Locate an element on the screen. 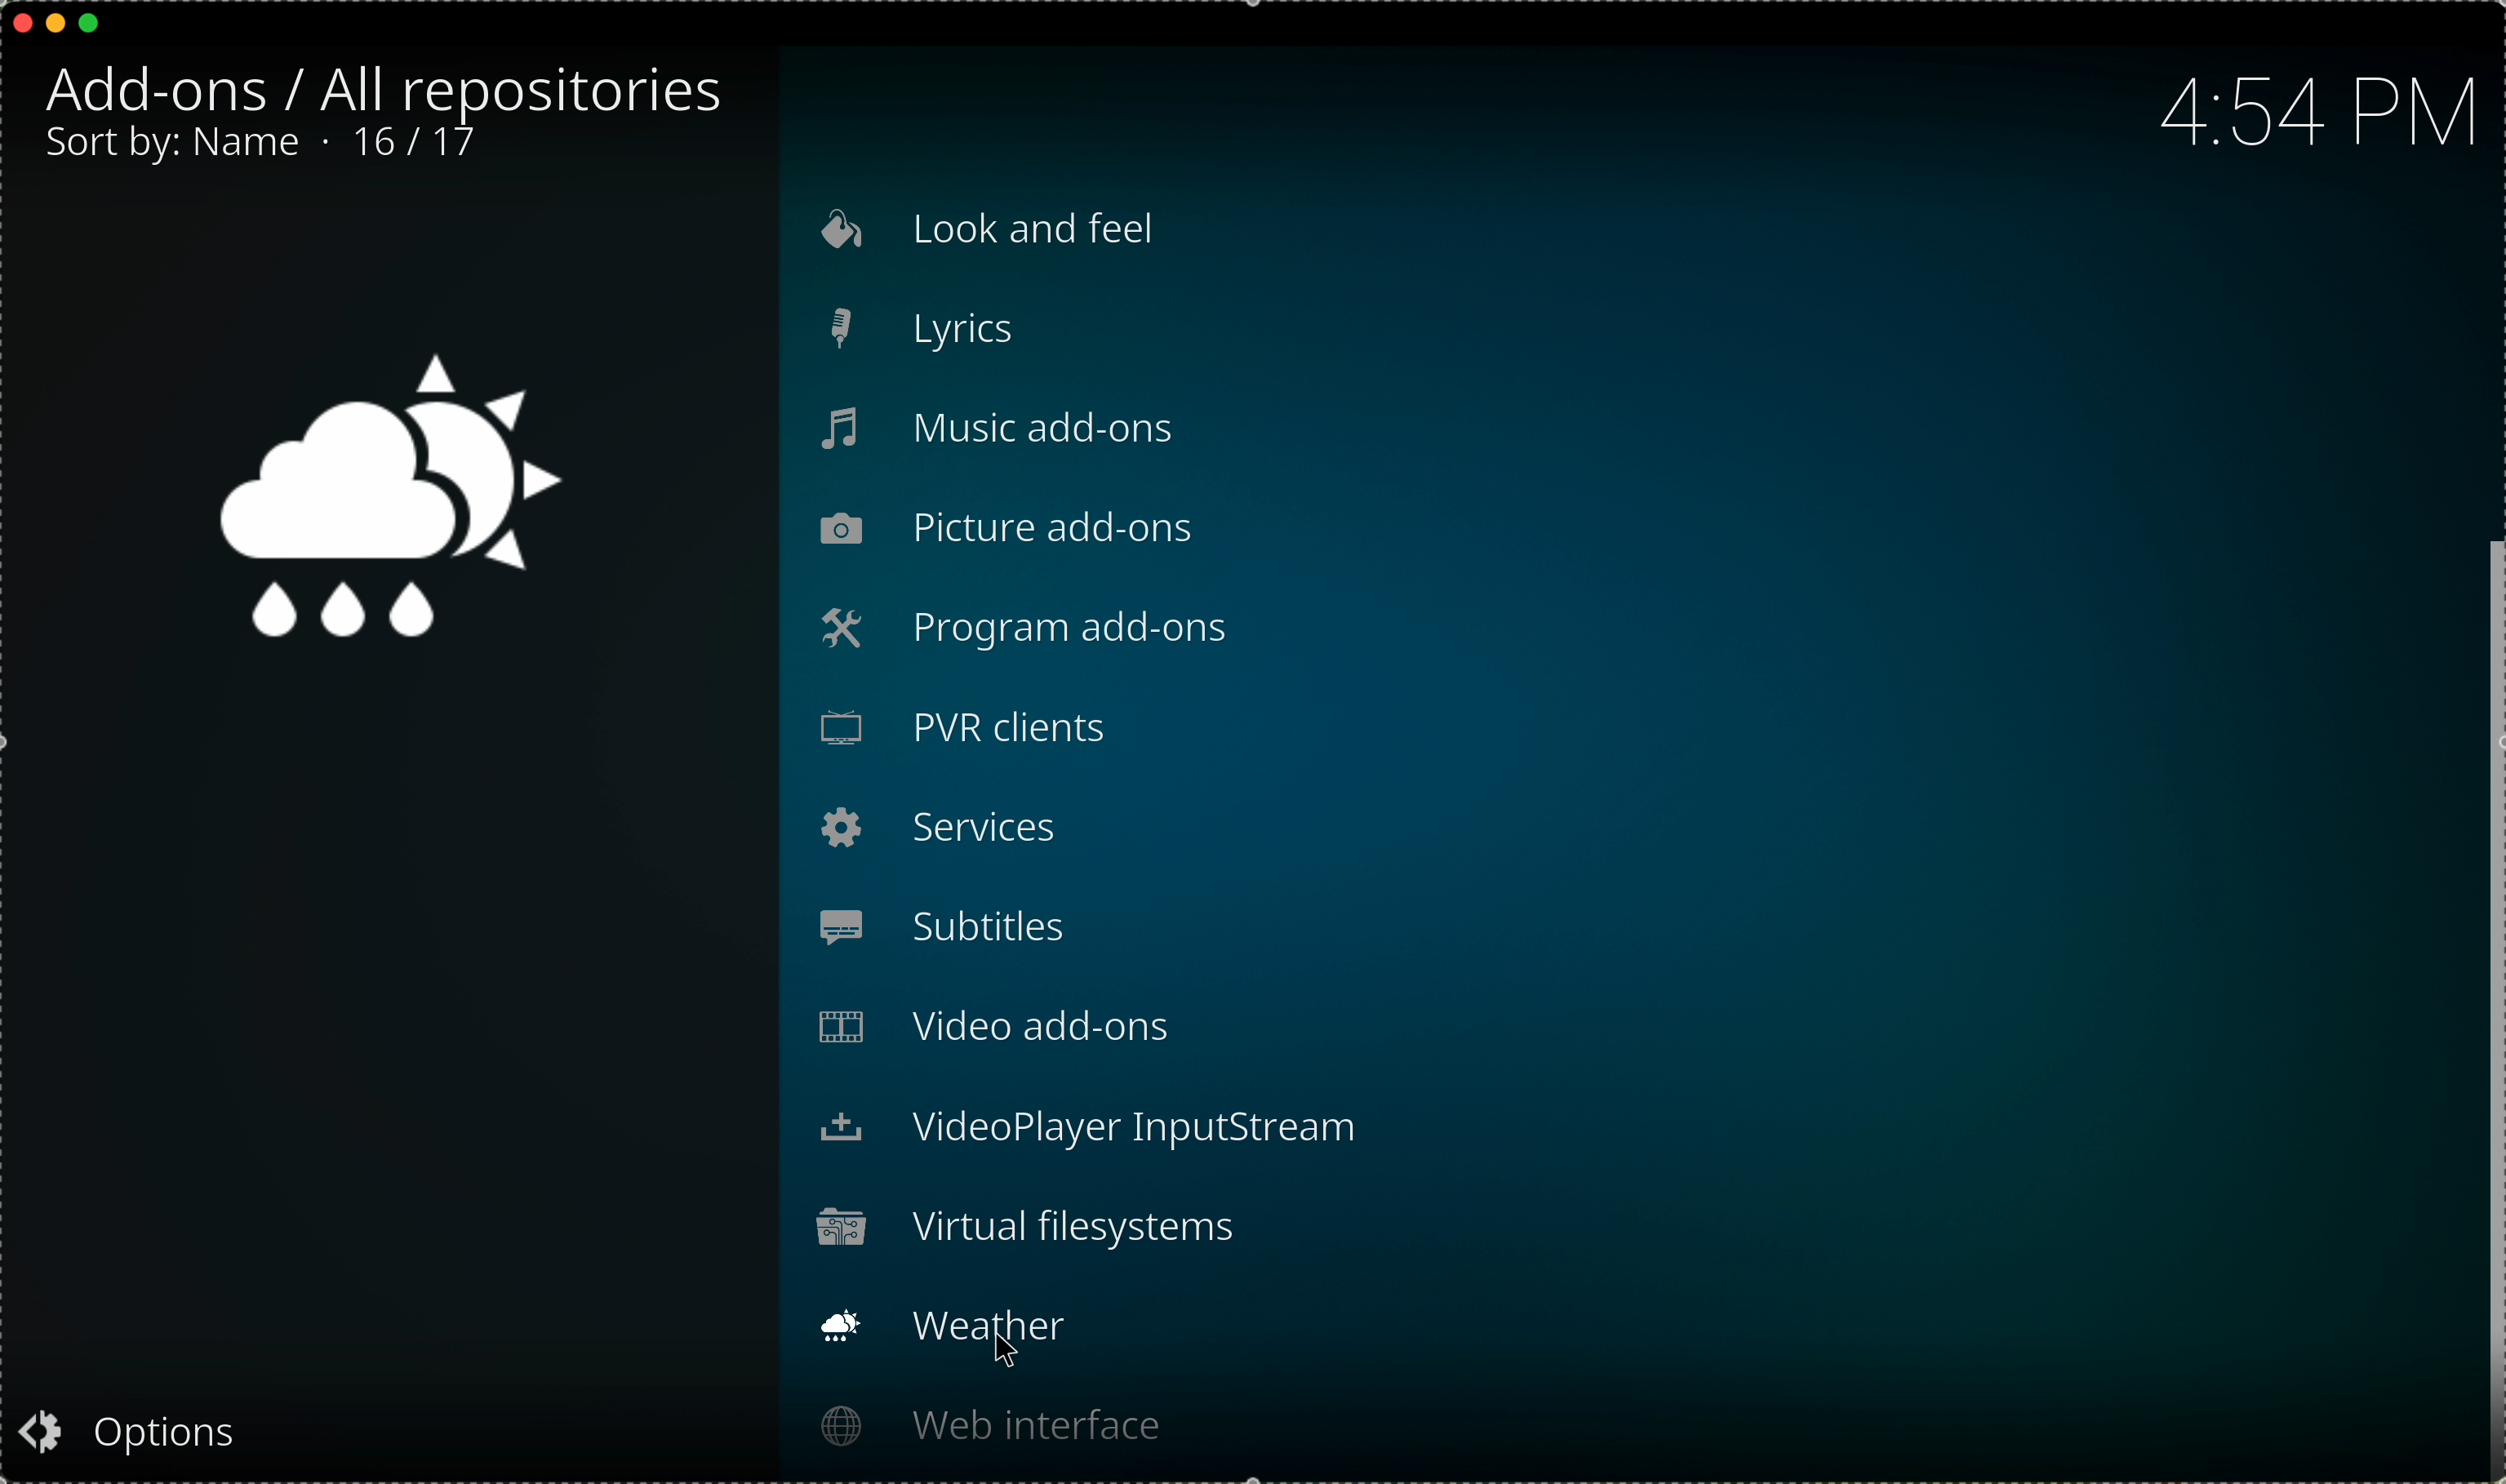 This screenshot has width=2506, height=1484. hour is located at coordinates (2313, 107).